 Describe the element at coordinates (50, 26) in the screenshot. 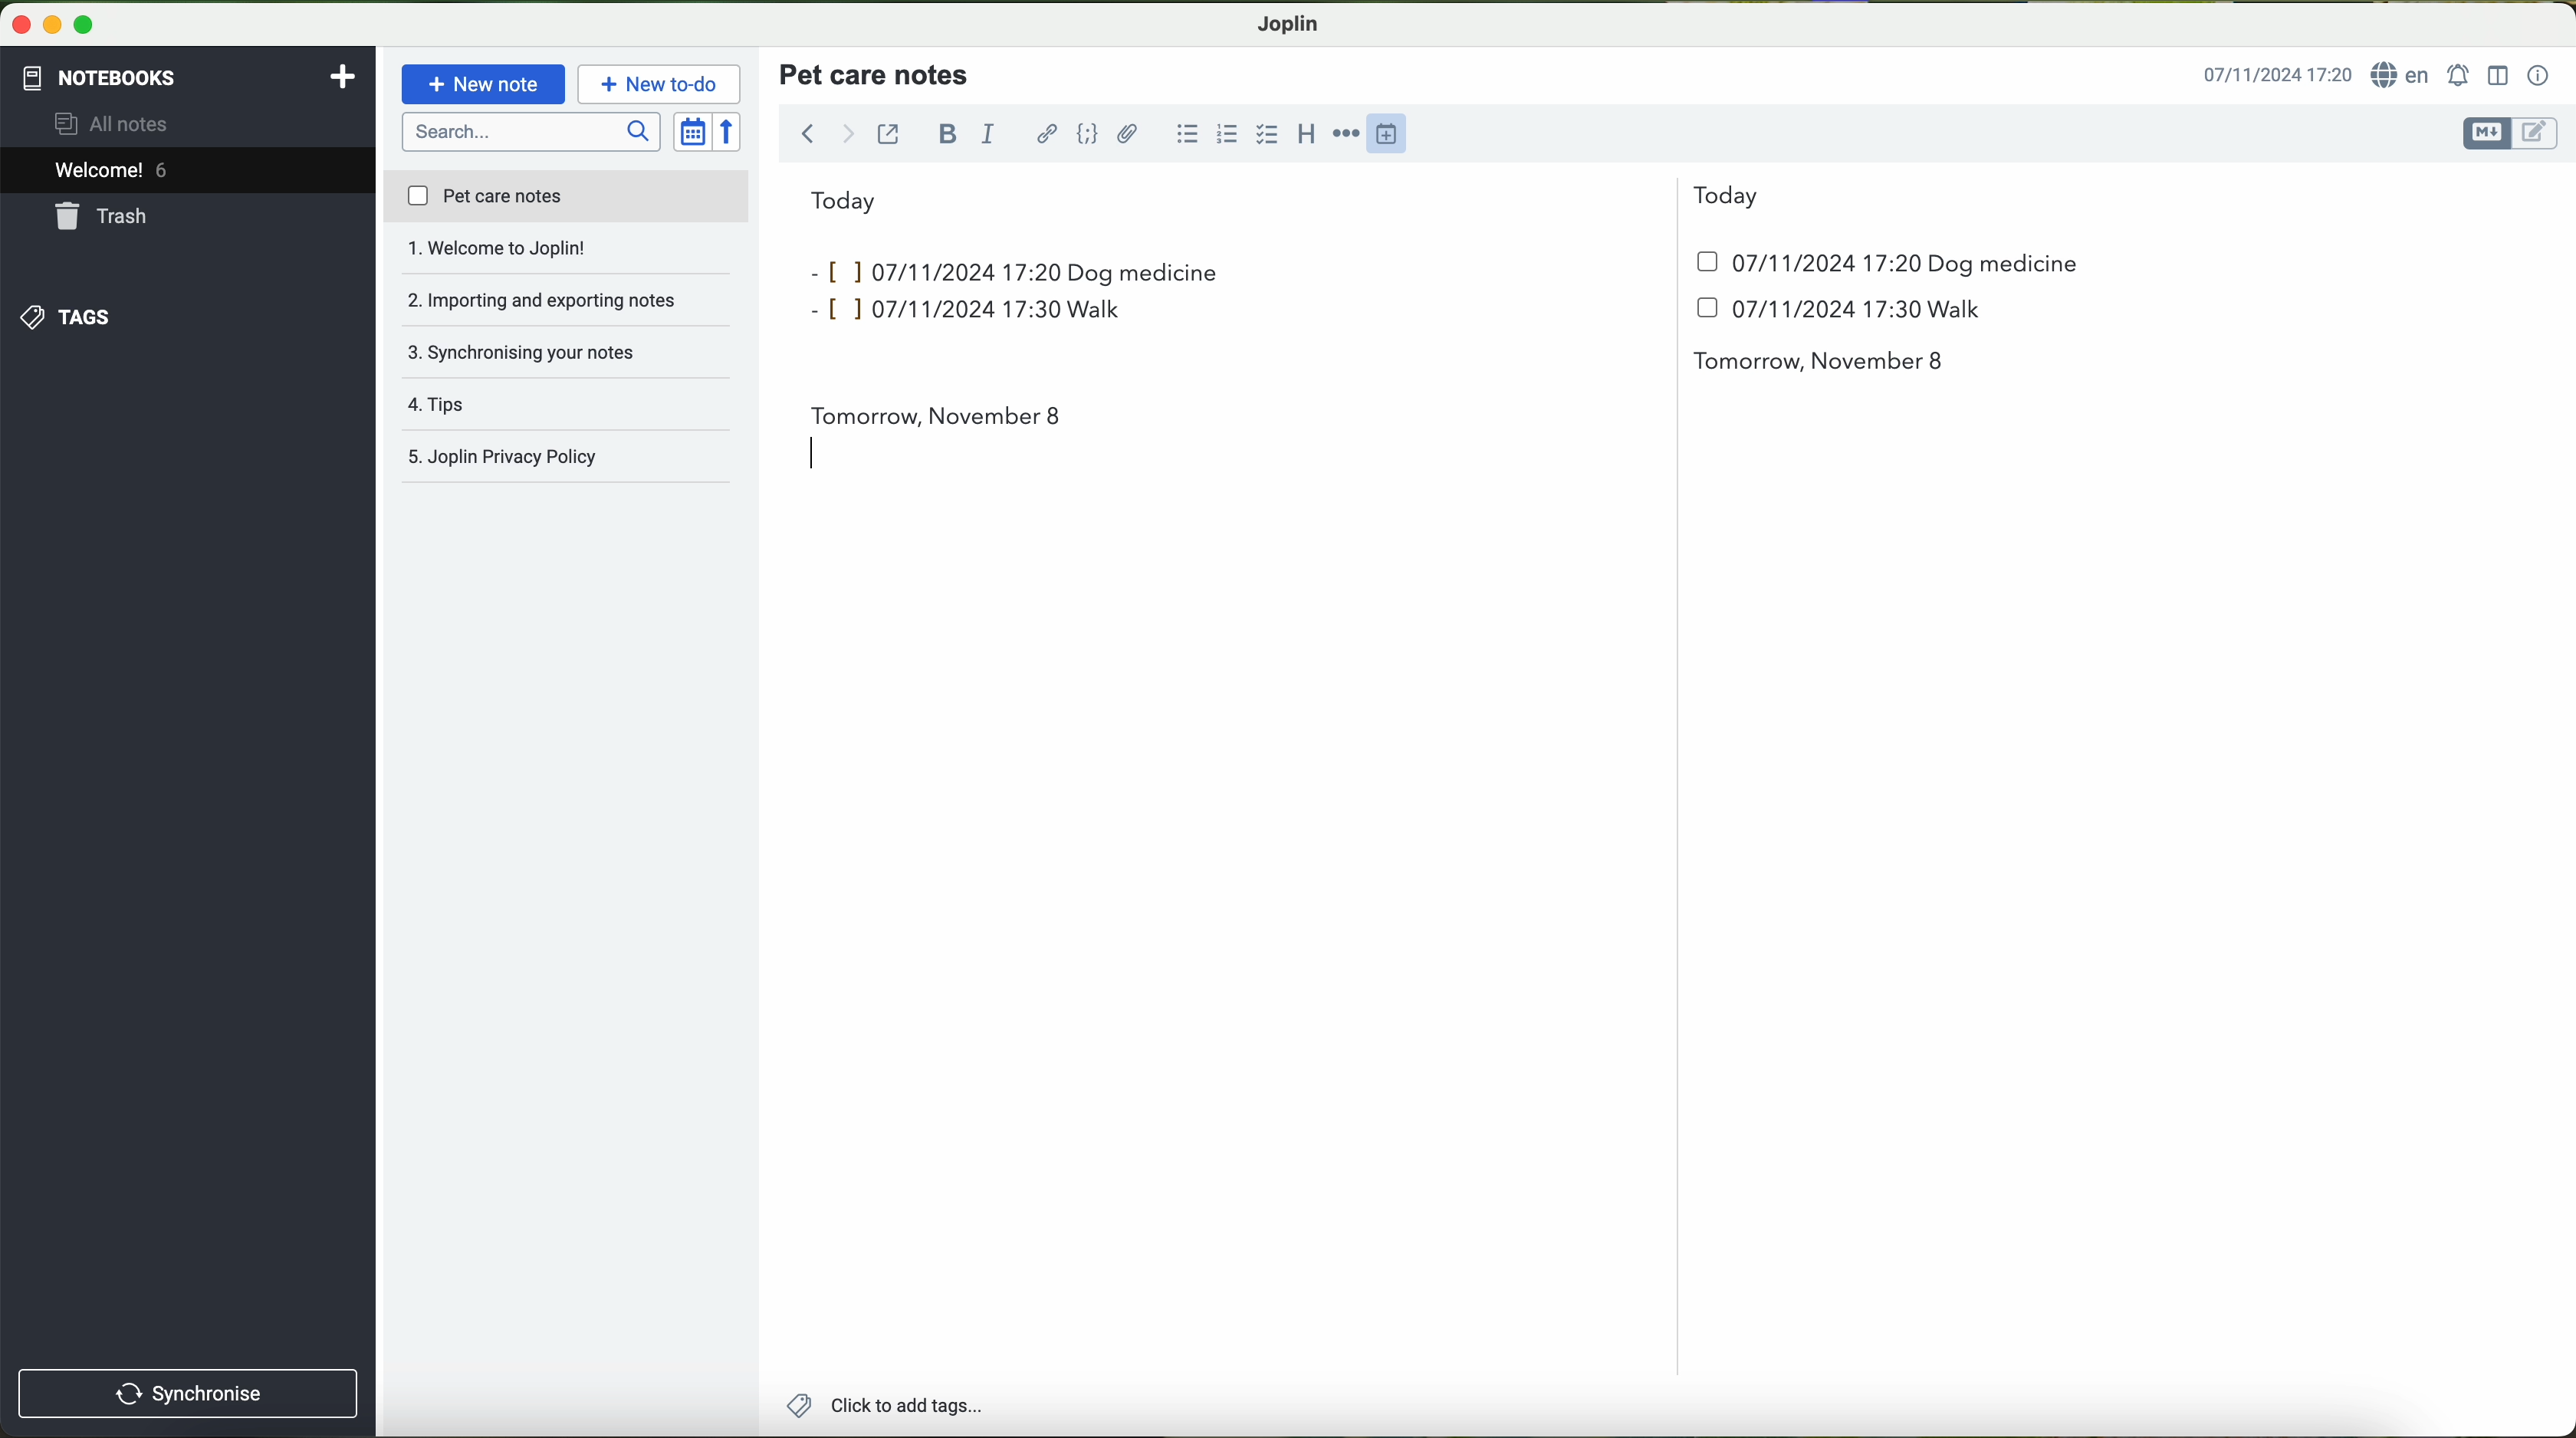

I see `screen buttons` at that location.